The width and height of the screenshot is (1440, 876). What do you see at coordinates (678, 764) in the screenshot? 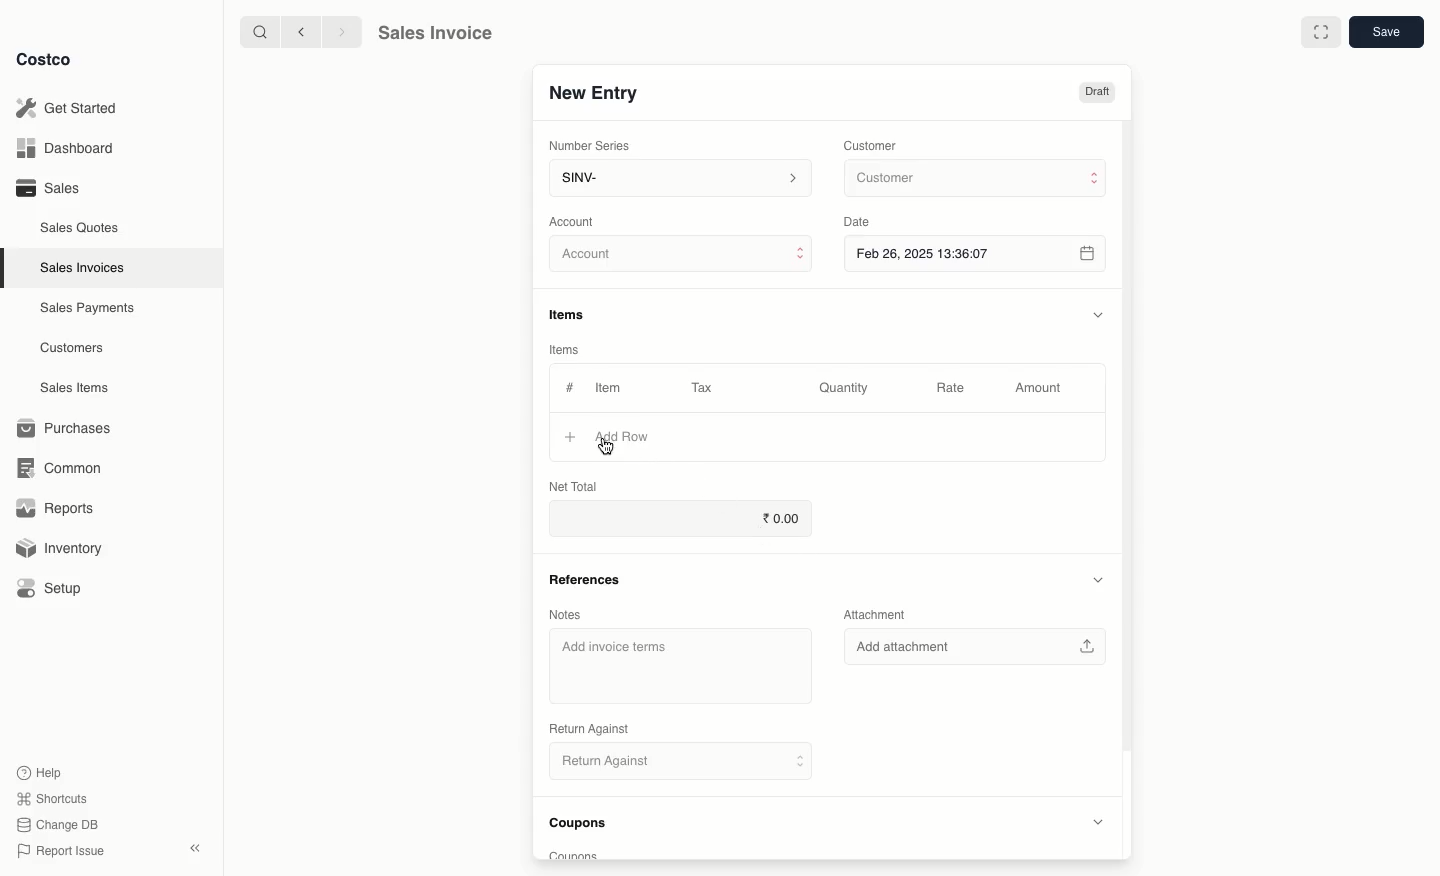
I see `Return Against` at bounding box center [678, 764].